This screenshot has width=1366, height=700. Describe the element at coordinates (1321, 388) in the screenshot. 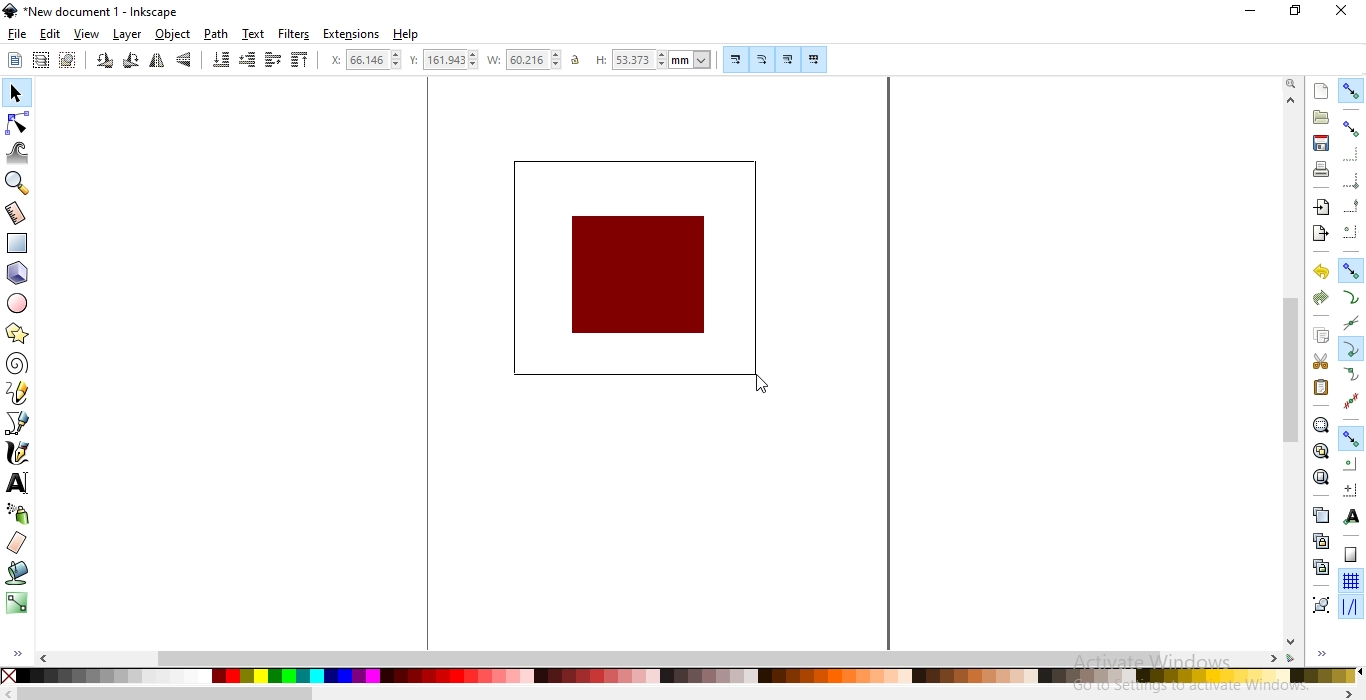

I see `paste selection` at that location.